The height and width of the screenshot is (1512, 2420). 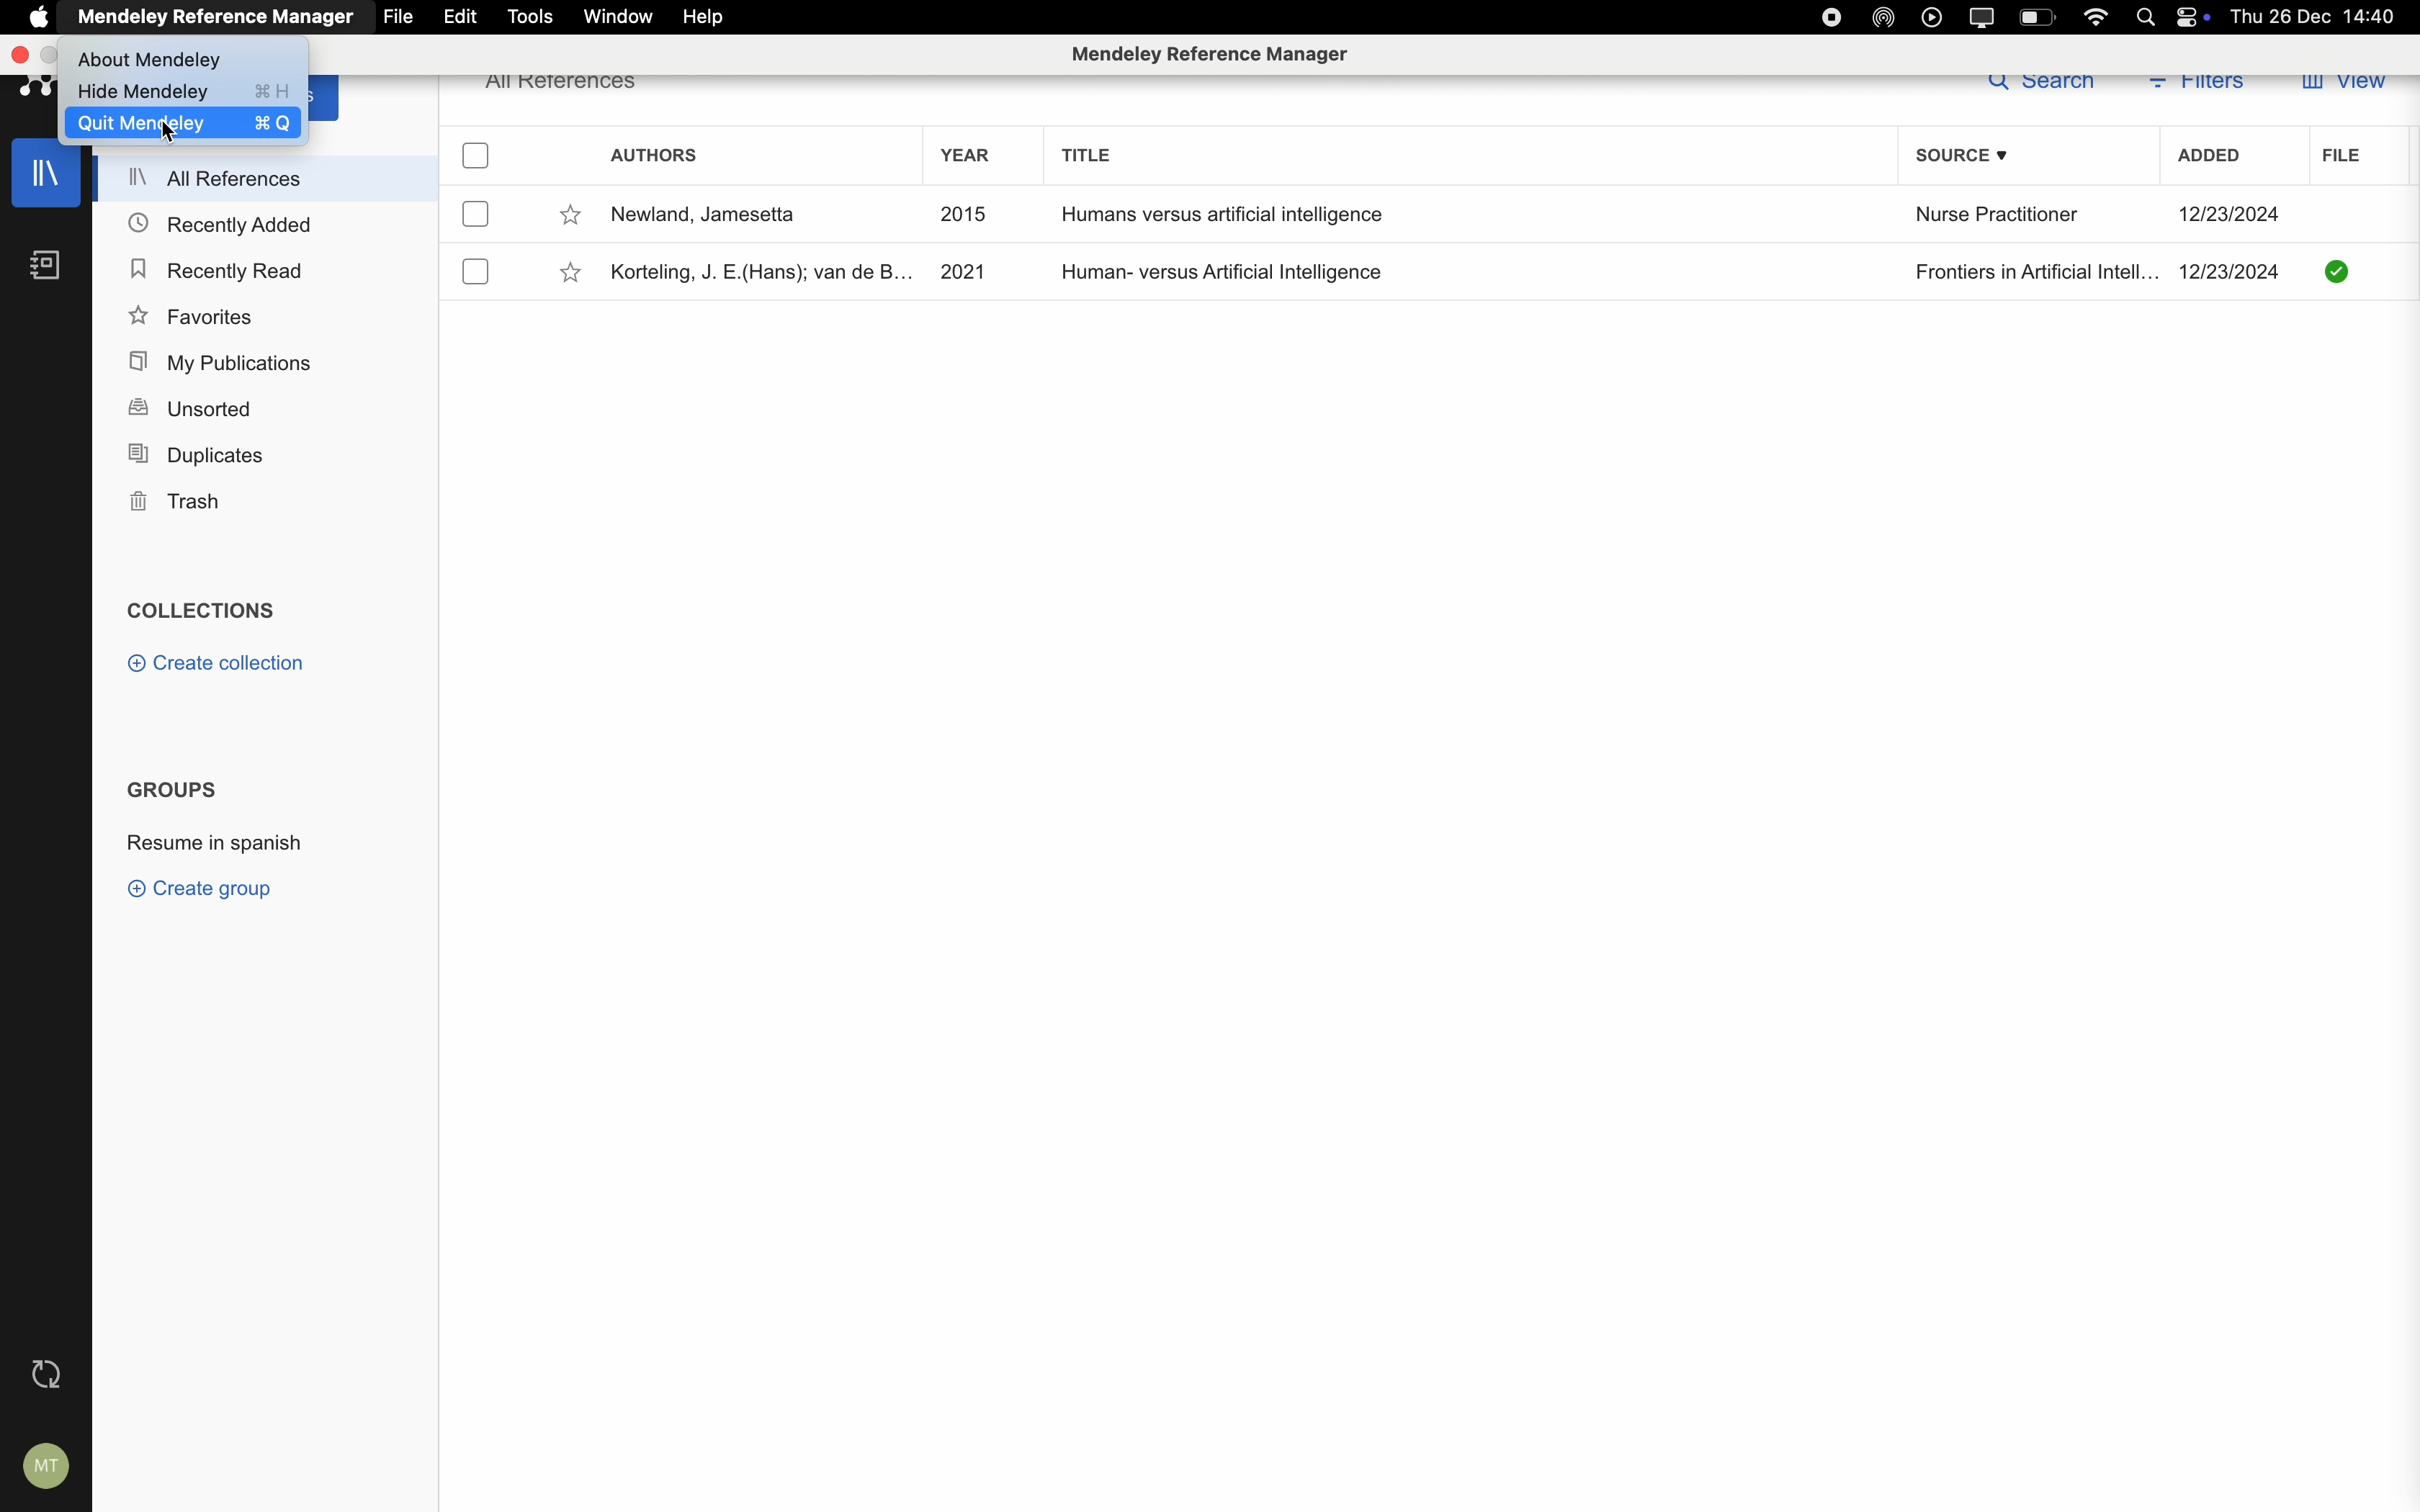 I want to click on check box, so click(x=477, y=156).